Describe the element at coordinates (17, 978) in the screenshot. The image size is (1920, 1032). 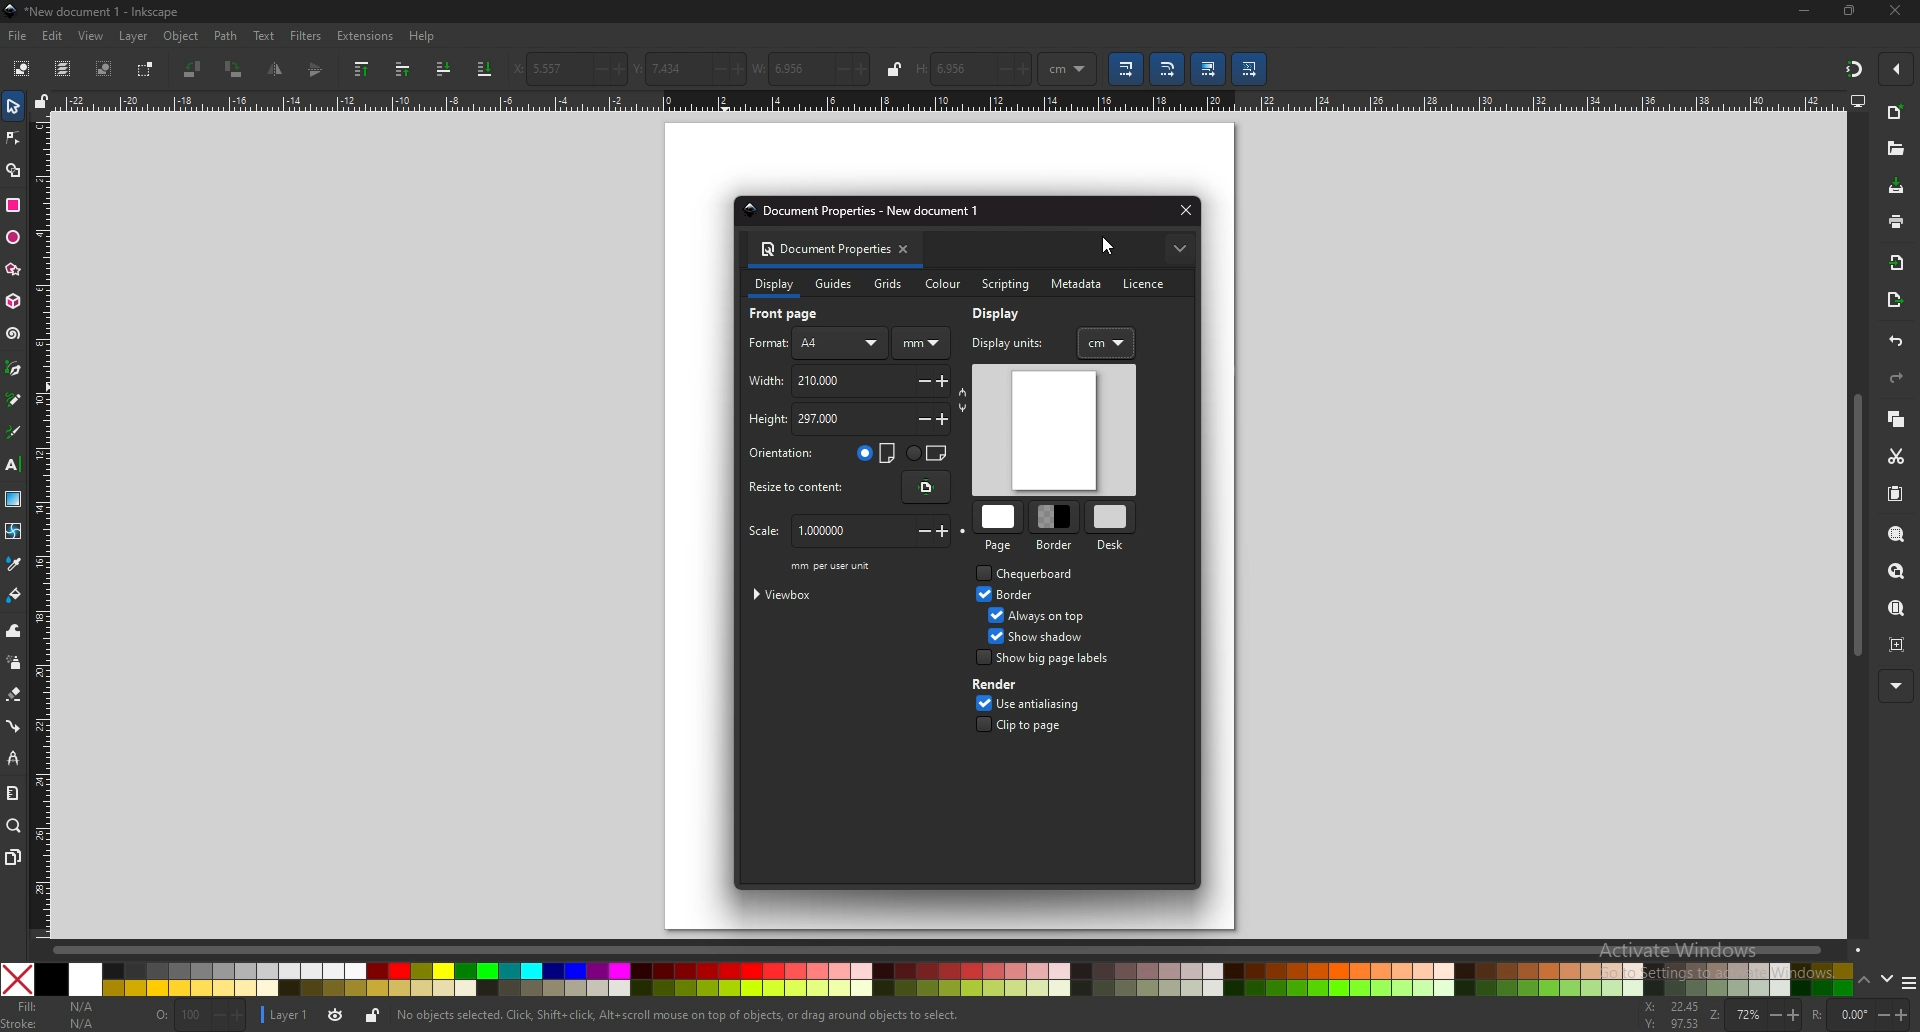
I see `Close` at that location.